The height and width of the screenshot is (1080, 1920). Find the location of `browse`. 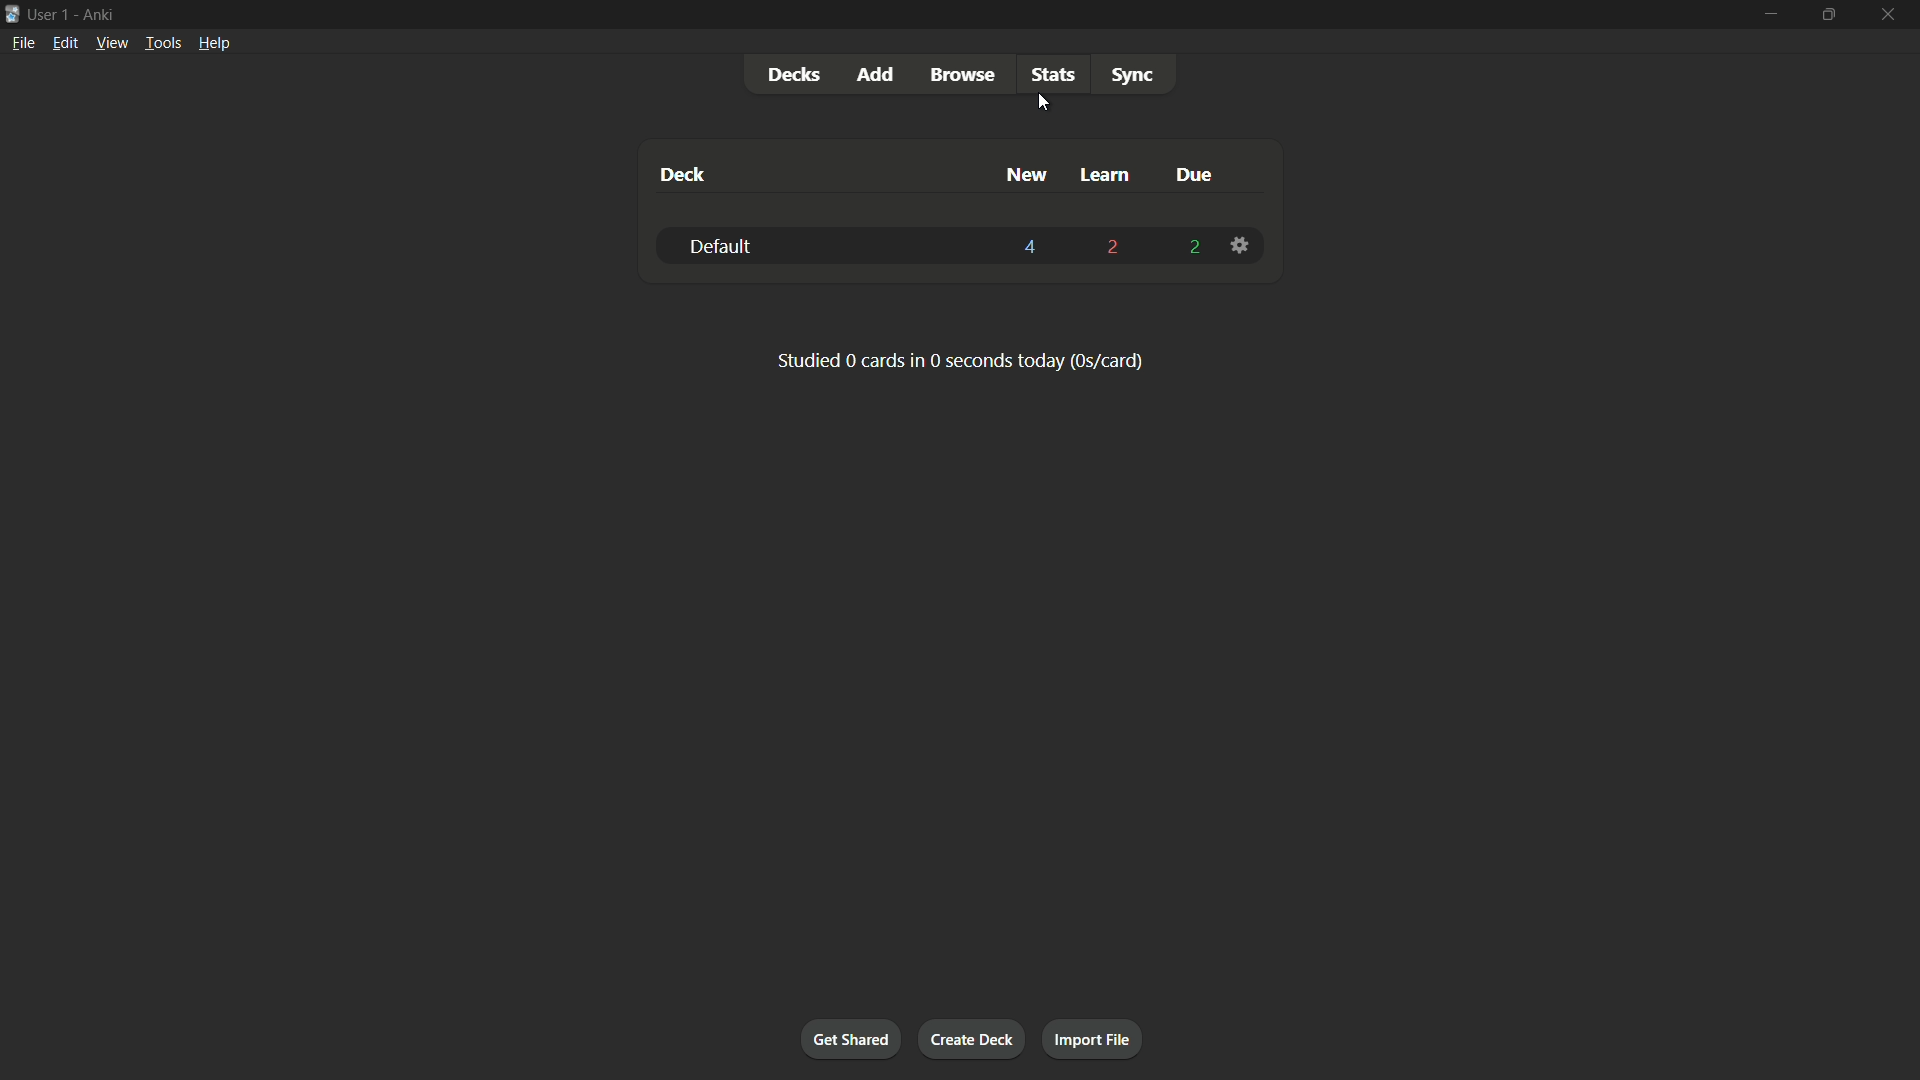

browse is located at coordinates (961, 76).